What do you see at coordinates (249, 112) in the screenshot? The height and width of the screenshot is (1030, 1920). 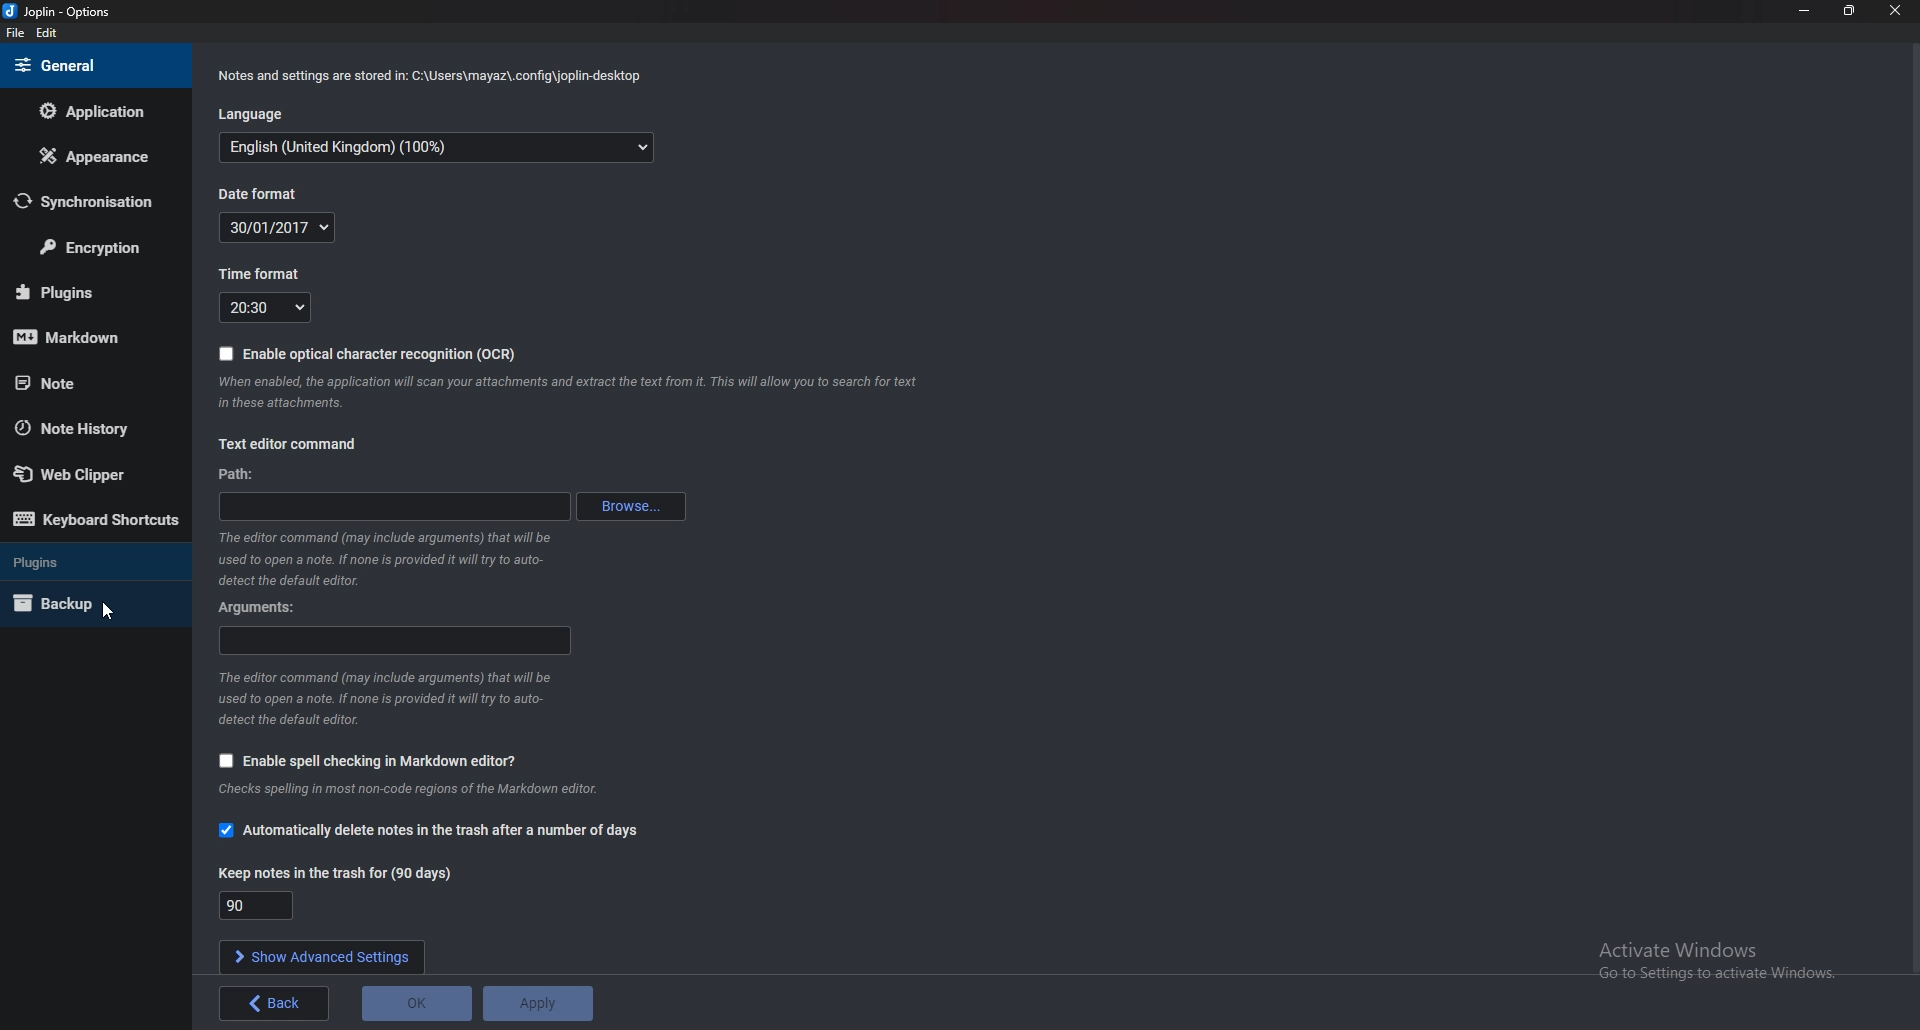 I see `language` at bounding box center [249, 112].